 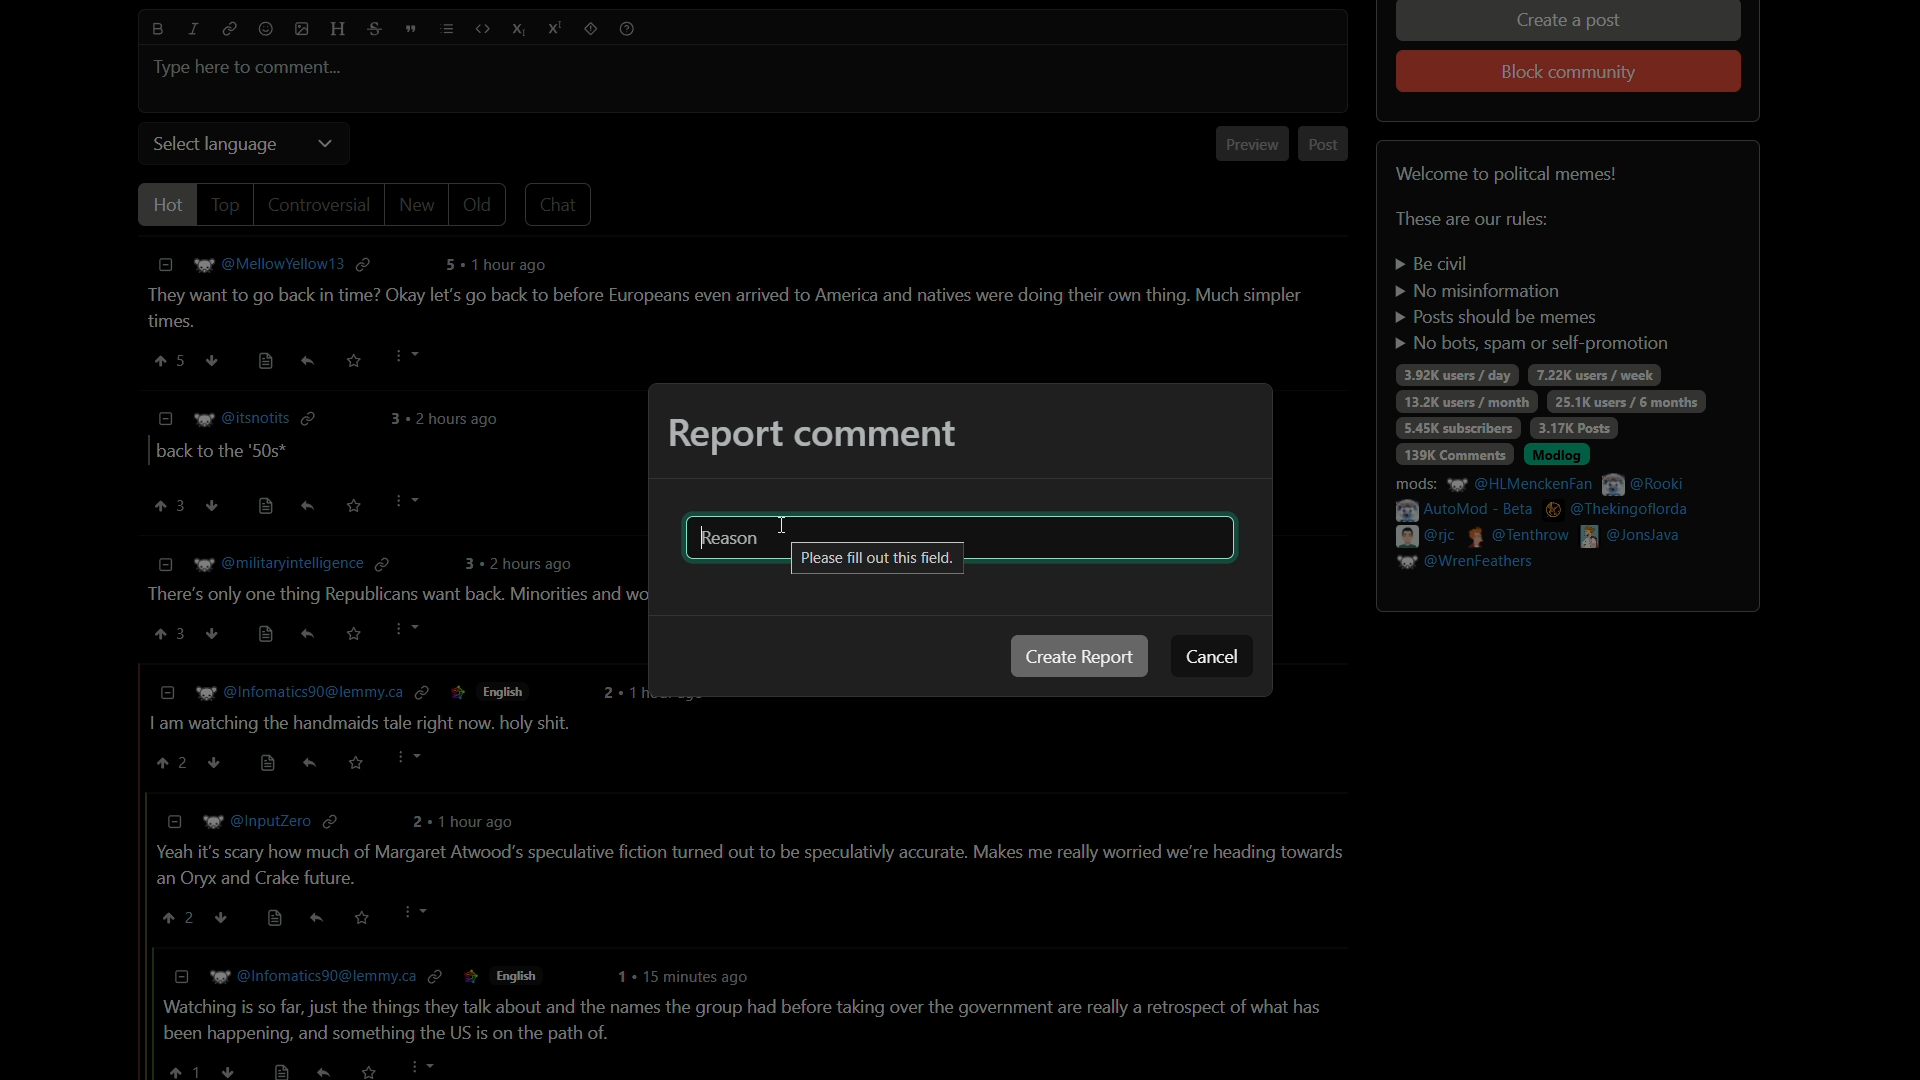 What do you see at coordinates (1253, 144) in the screenshot?
I see `preview` at bounding box center [1253, 144].